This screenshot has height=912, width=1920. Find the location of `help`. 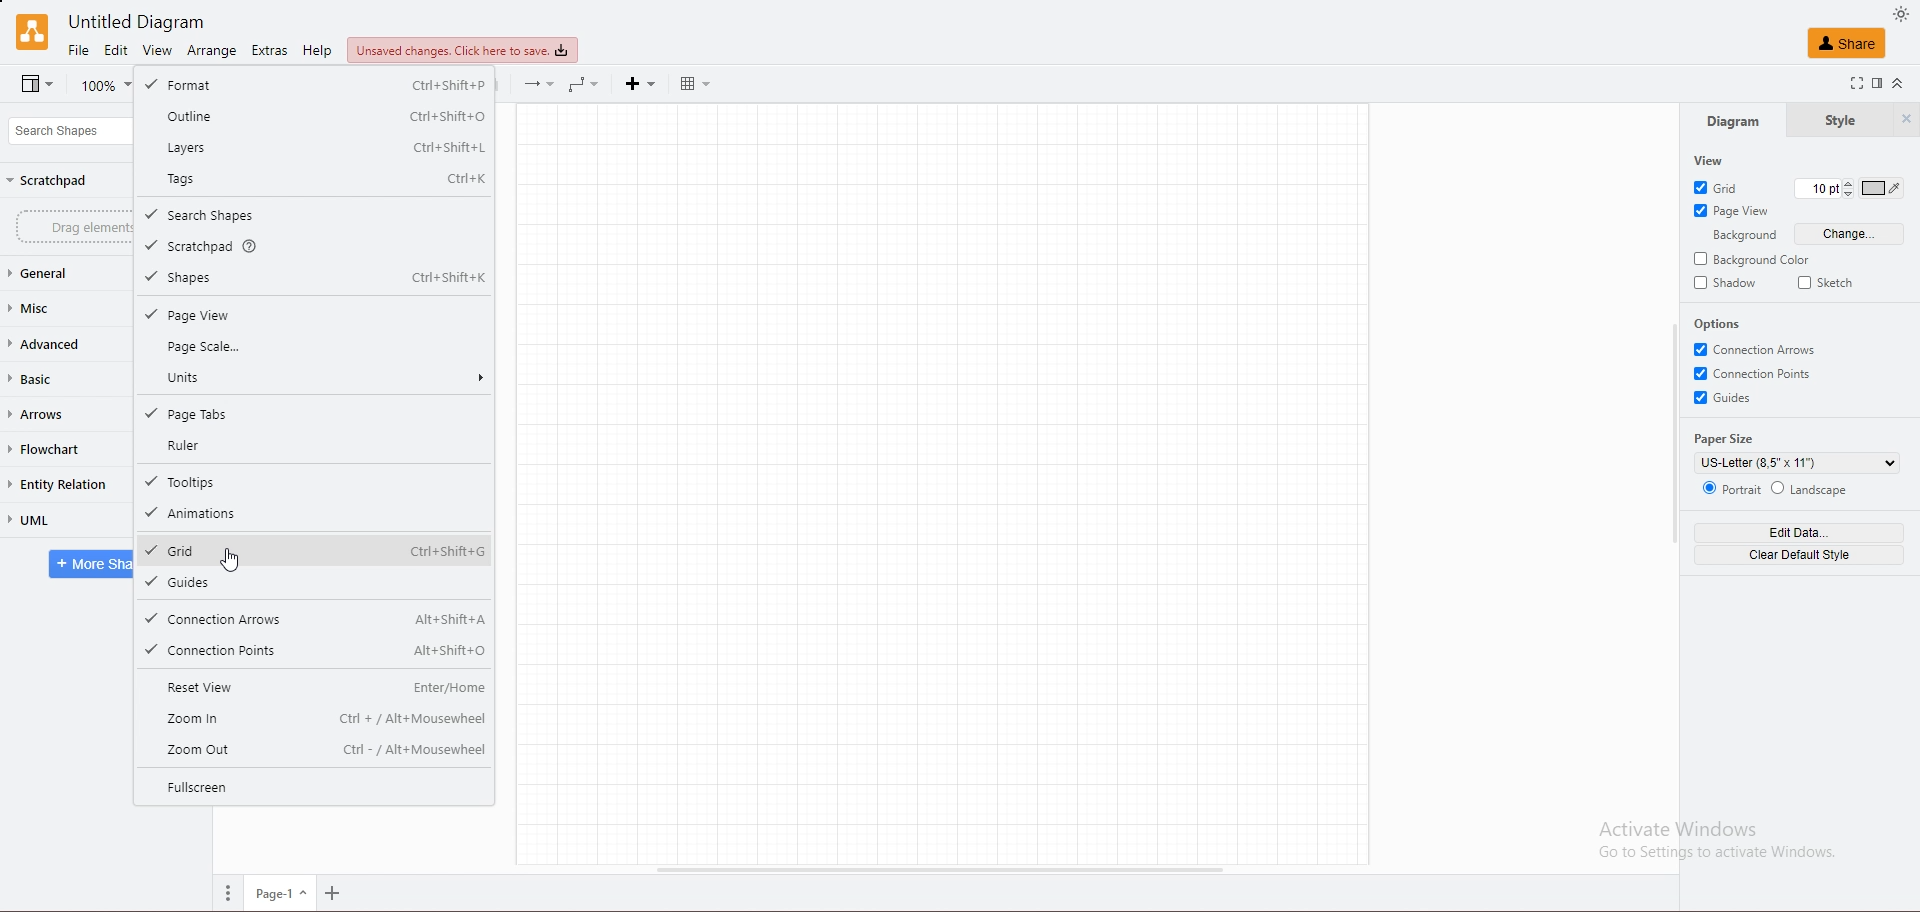

help is located at coordinates (320, 50).